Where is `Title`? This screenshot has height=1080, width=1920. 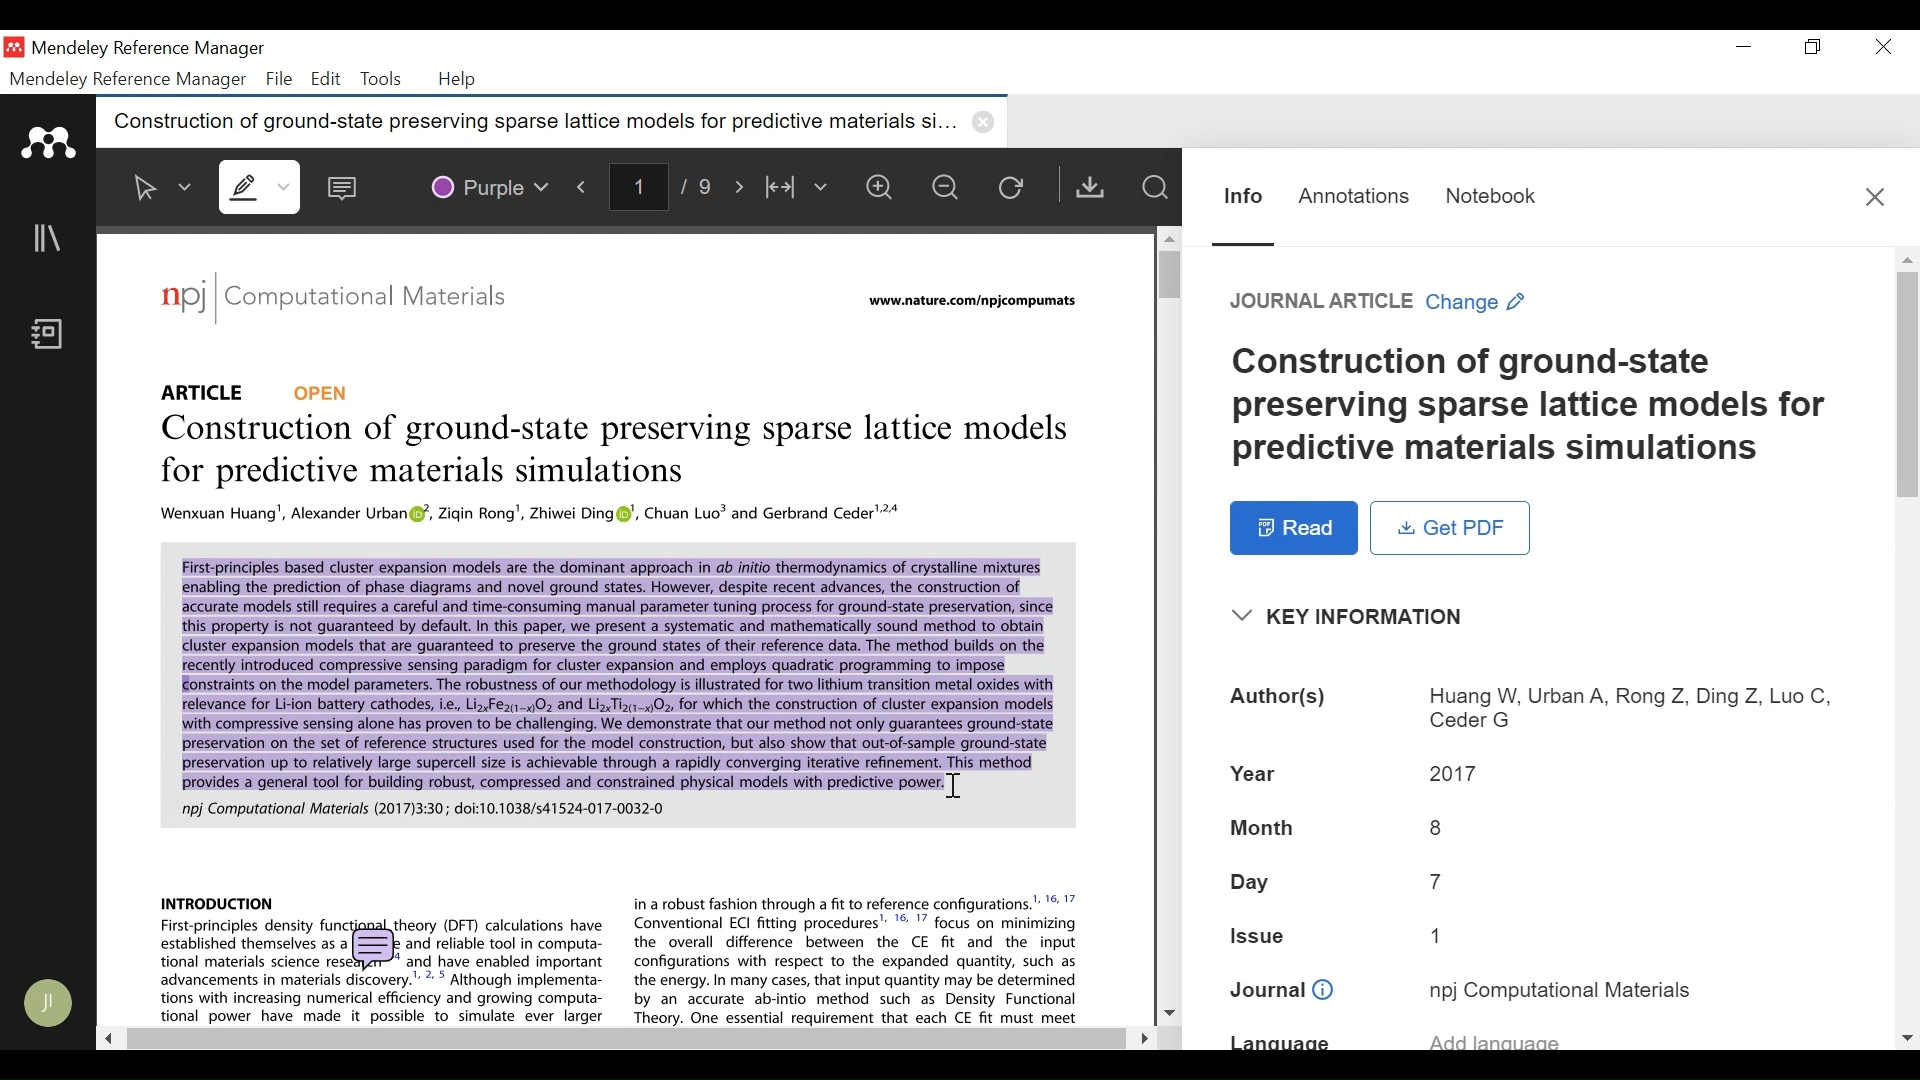 Title is located at coordinates (1534, 406).